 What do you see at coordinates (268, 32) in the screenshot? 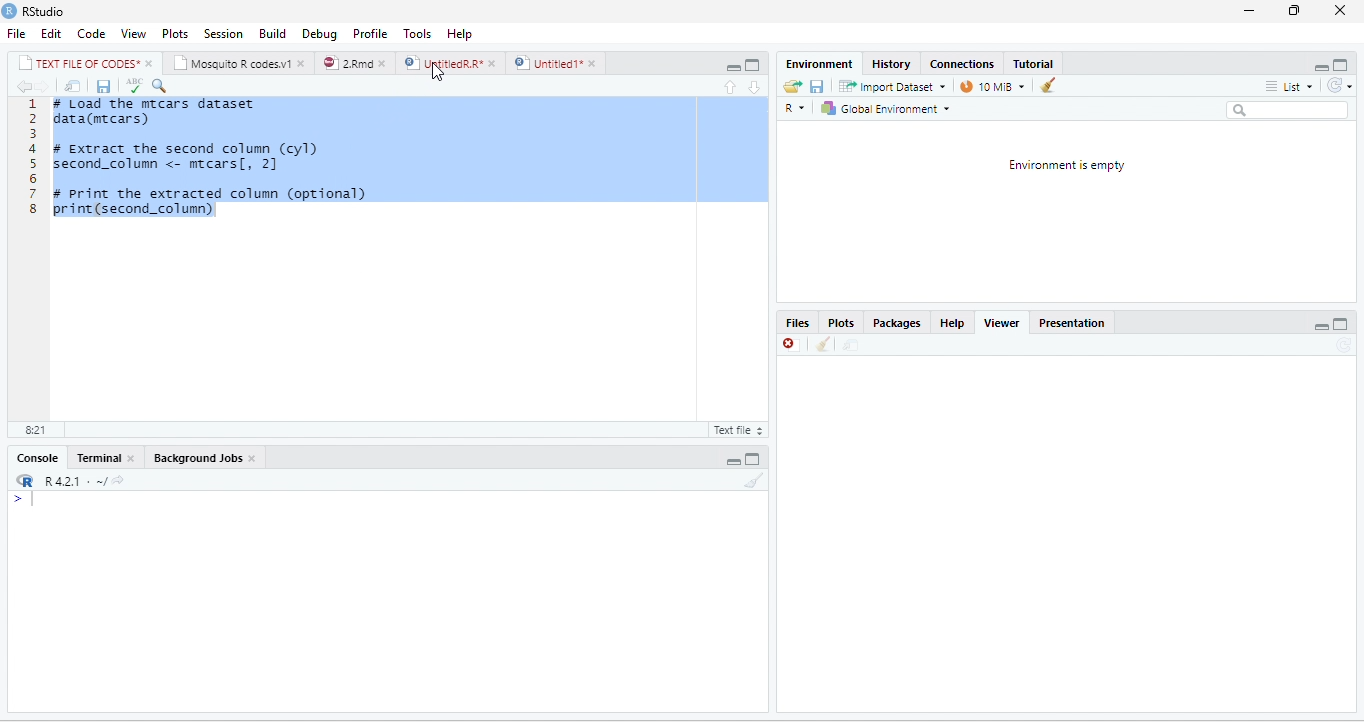
I see `` at bounding box center [268, 32].